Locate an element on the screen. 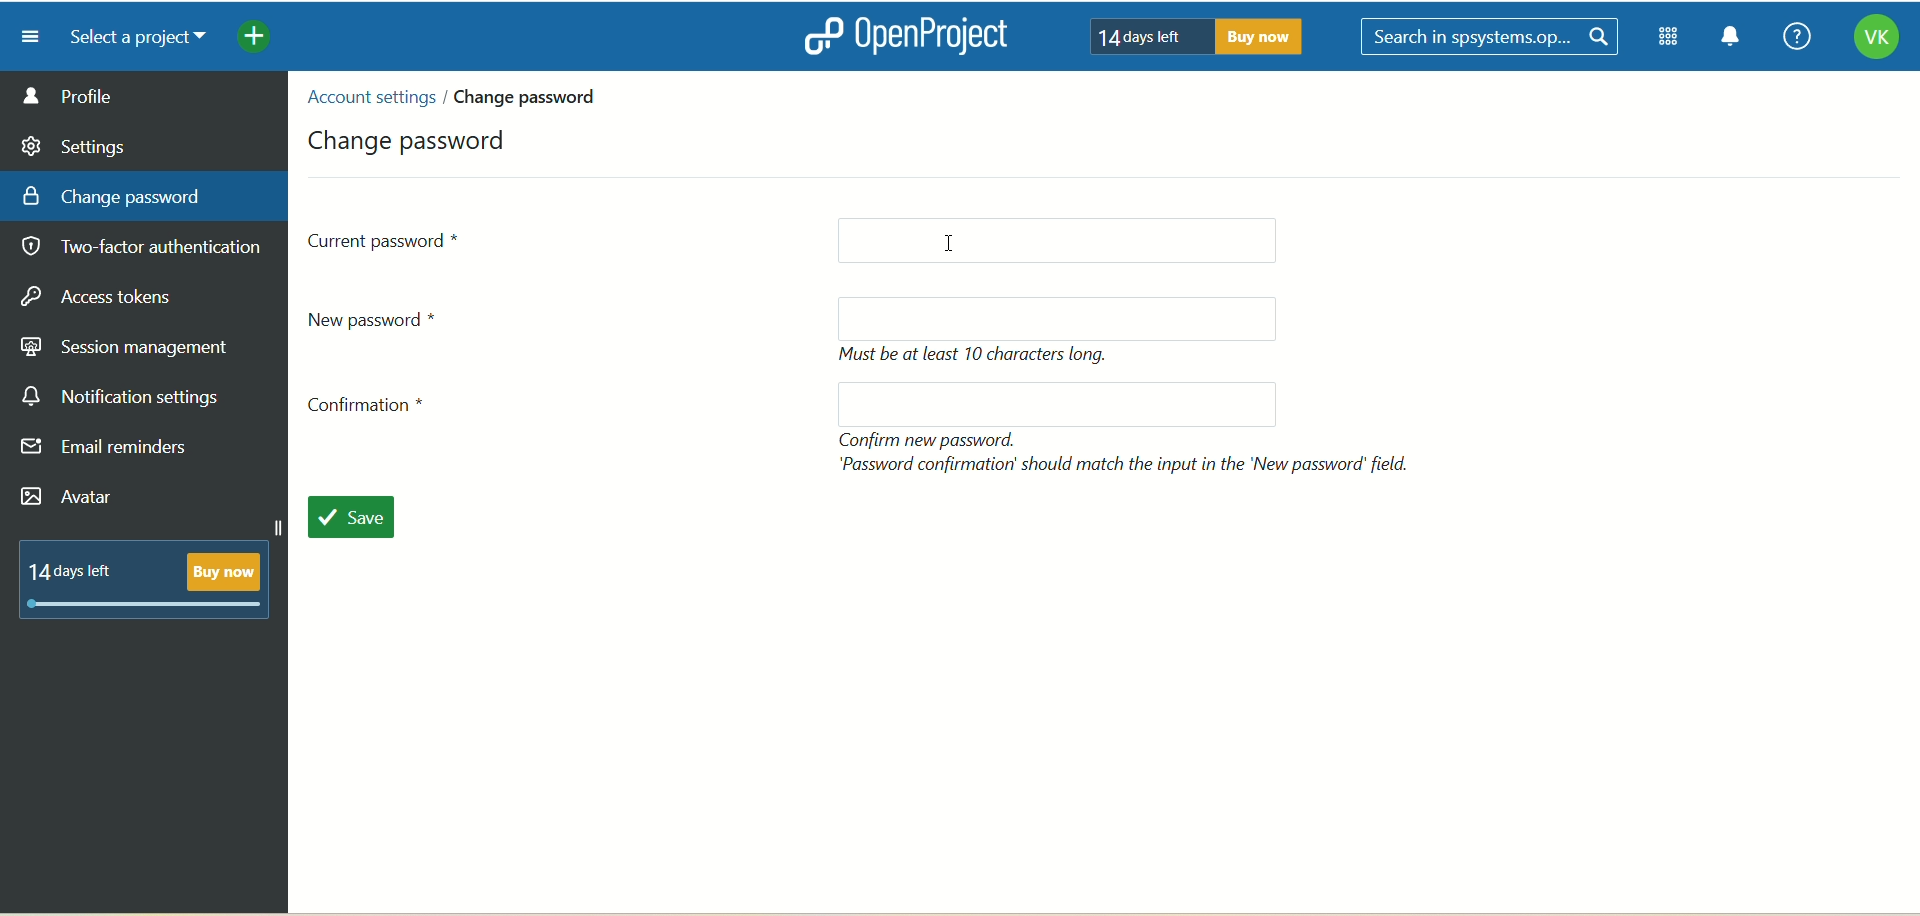 The image size is (1920, 916). change password is located at coordinates (112, 195).